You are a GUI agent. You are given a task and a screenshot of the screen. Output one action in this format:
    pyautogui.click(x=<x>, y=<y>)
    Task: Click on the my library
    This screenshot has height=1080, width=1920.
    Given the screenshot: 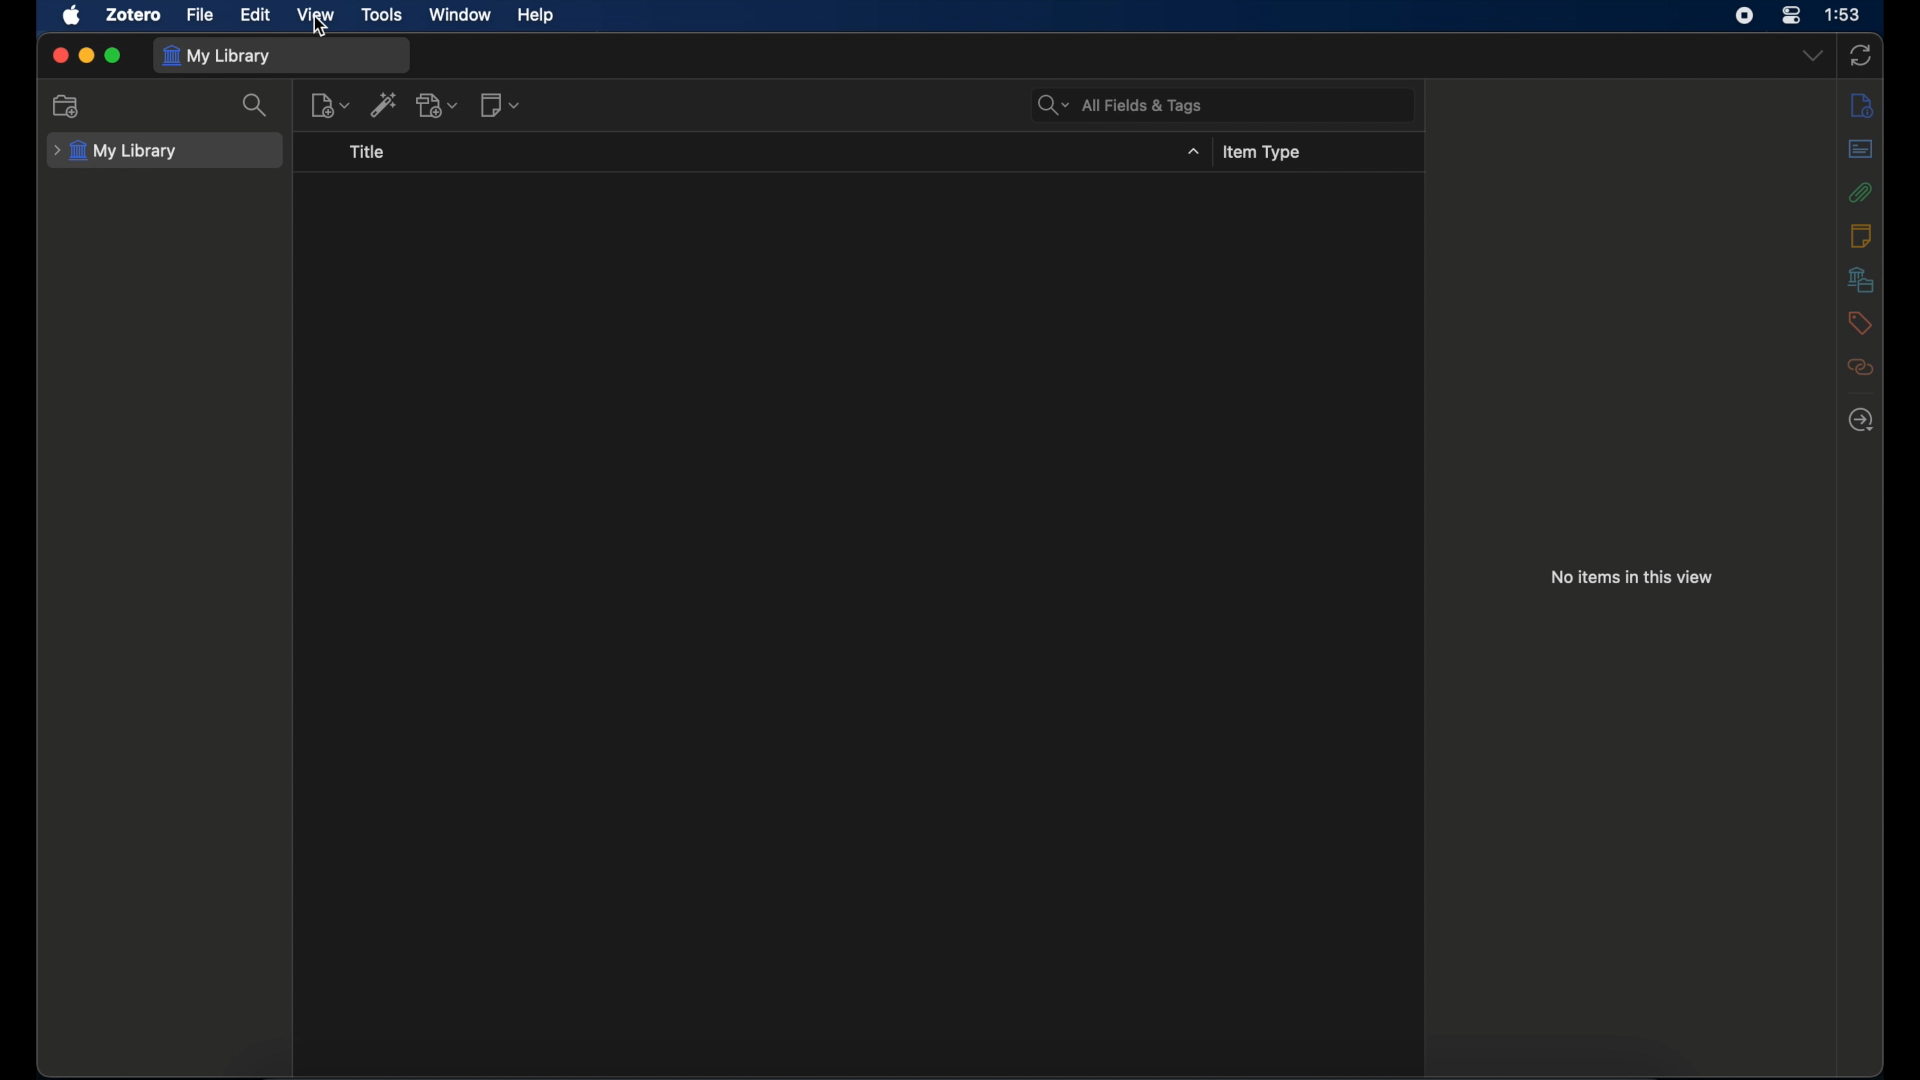 What is the action you would take?
    pyautogui.click(x=115, y=151)
    